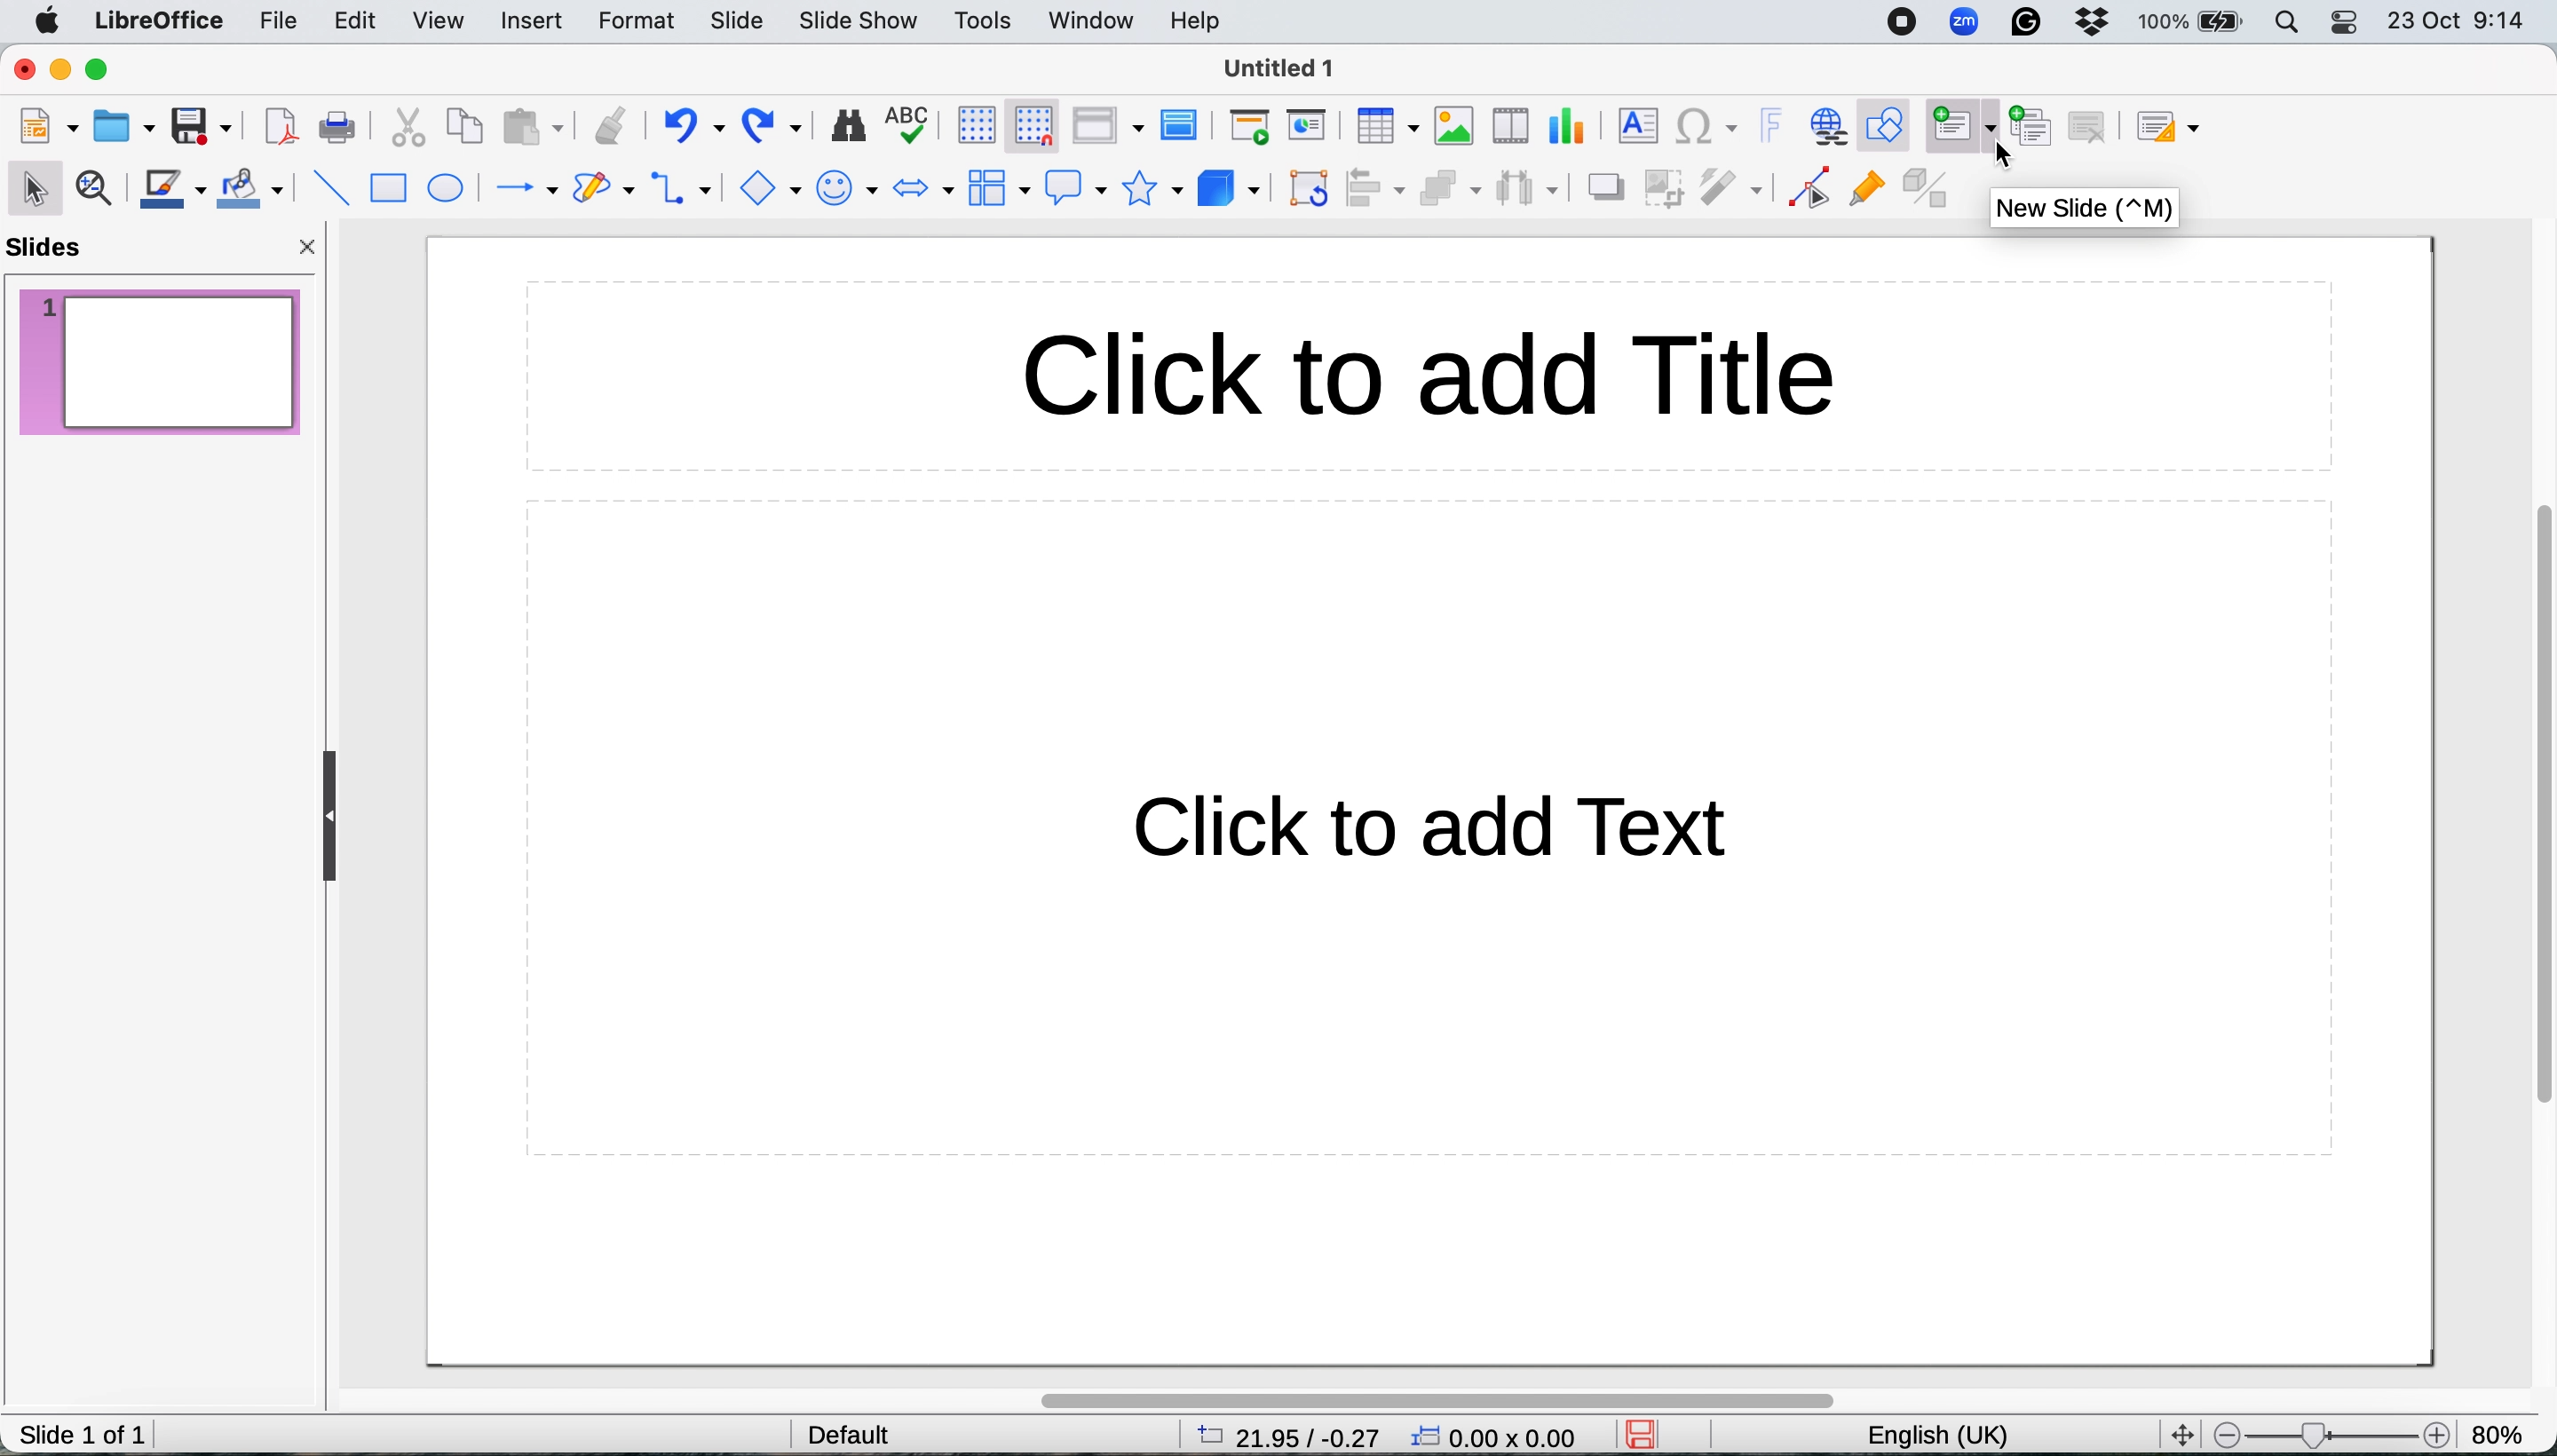  I want to click on fill color, so click(250, 191).